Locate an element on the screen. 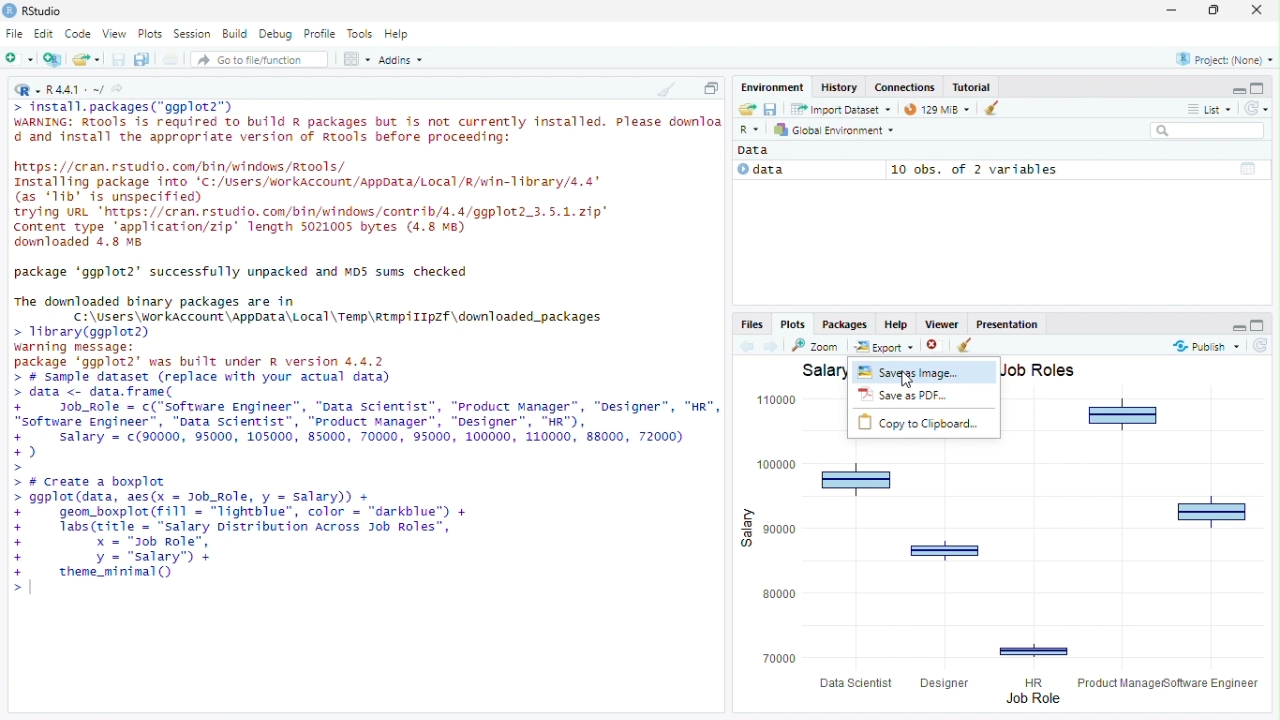 The height and width of the screenshot is (720, 1280). Minimize is located at coordinates (1233, 87).